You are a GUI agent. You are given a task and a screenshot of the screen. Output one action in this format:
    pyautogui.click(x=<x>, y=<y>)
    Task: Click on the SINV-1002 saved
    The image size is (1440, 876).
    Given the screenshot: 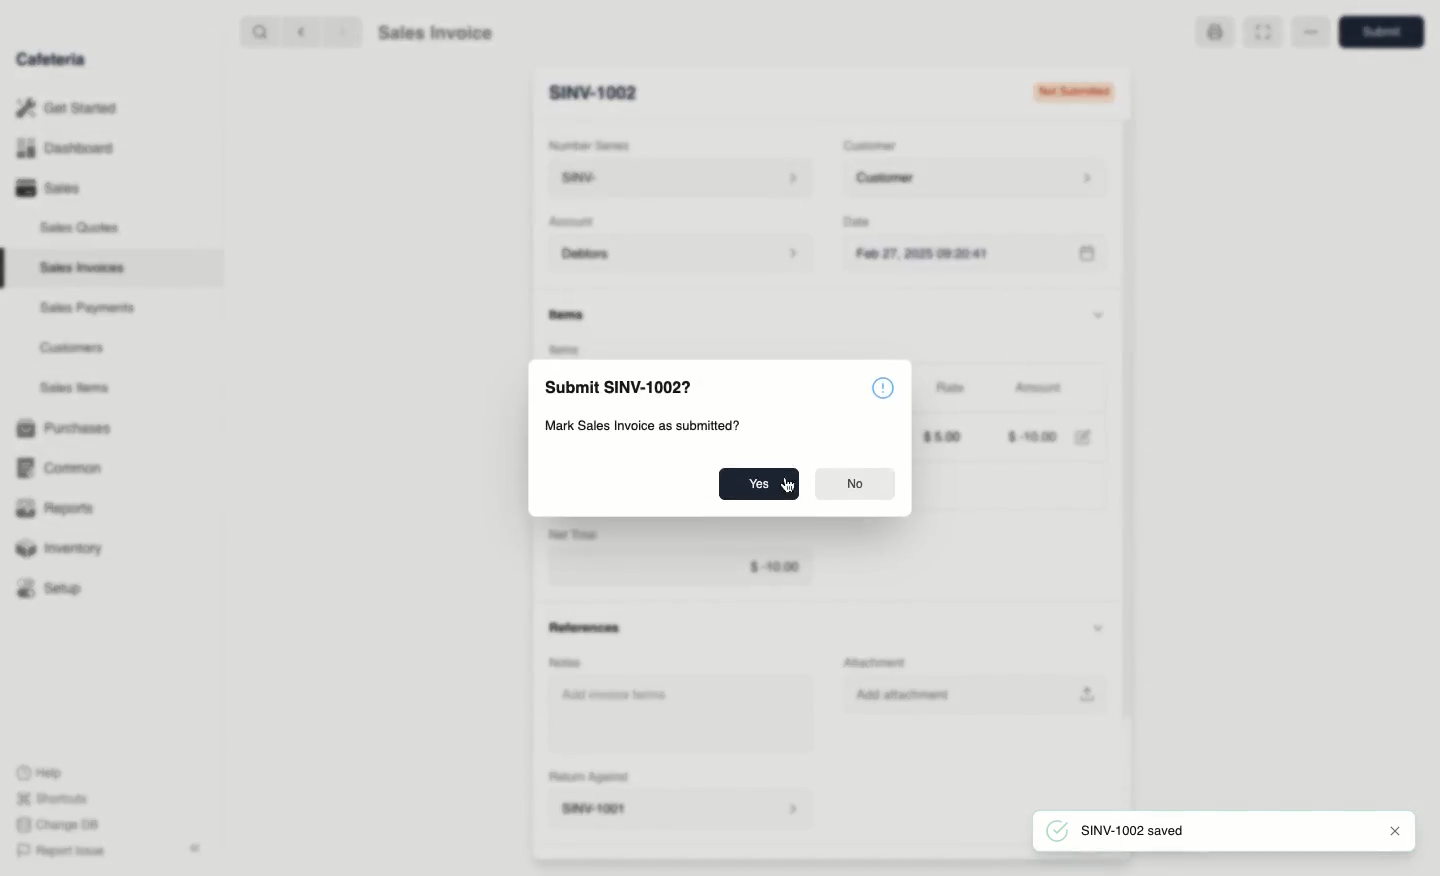 What is the action you would take?
    pyautogui.click(x=1142, y=831)
    